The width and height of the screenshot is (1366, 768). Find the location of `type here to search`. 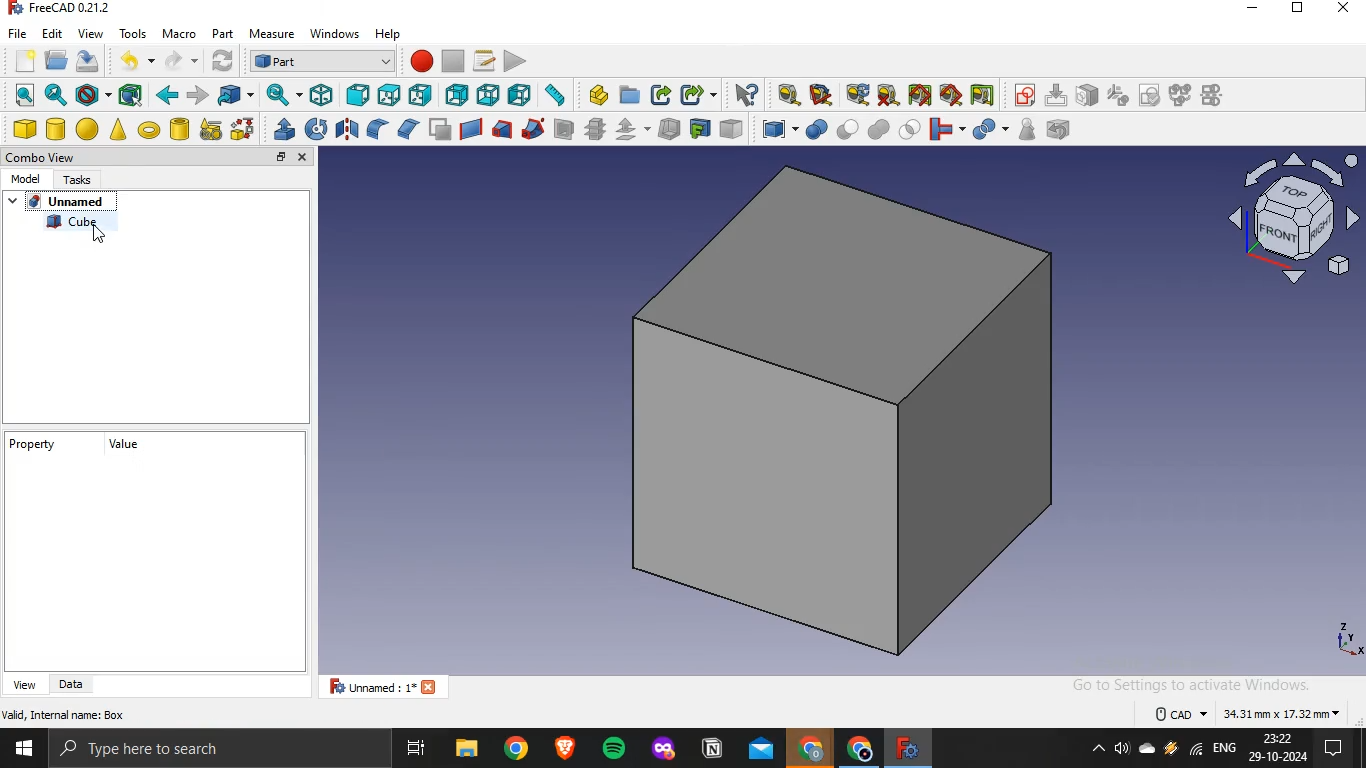

type here to search is located at coordinates (147, 750).